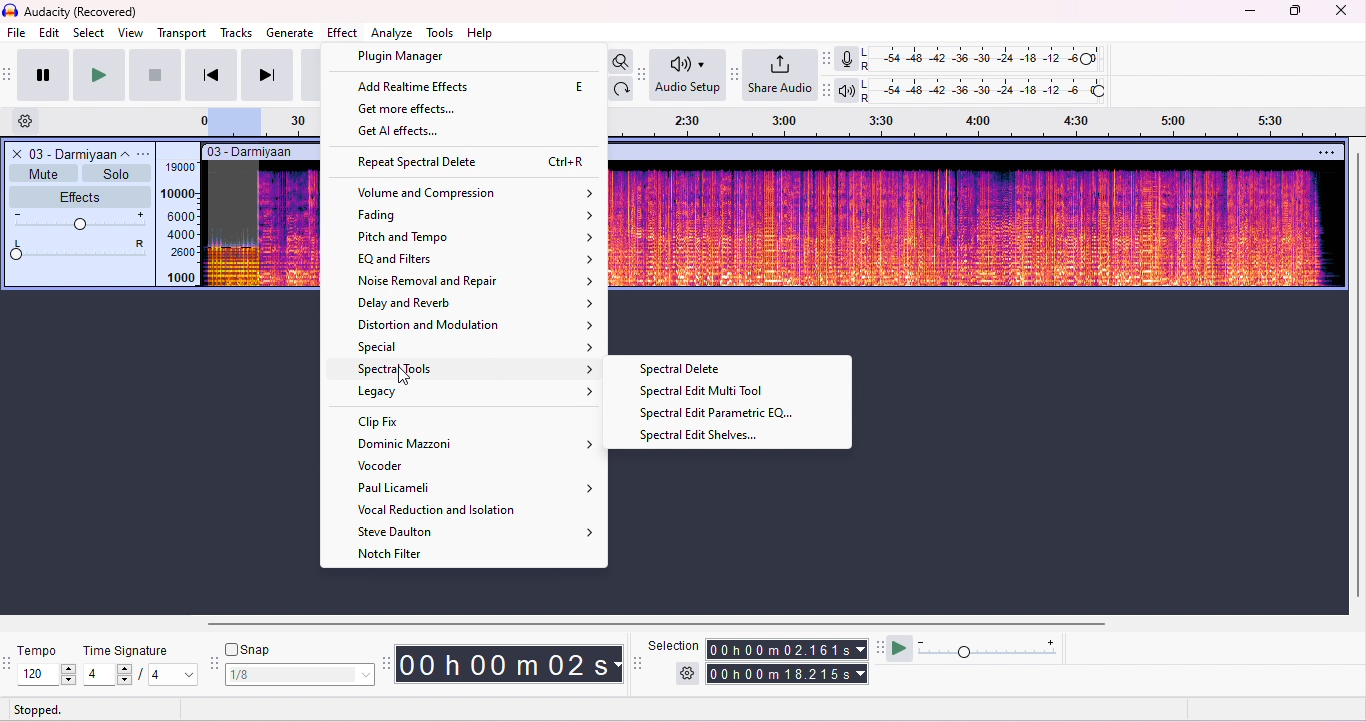  I want to click on track title, so click(260, 151).